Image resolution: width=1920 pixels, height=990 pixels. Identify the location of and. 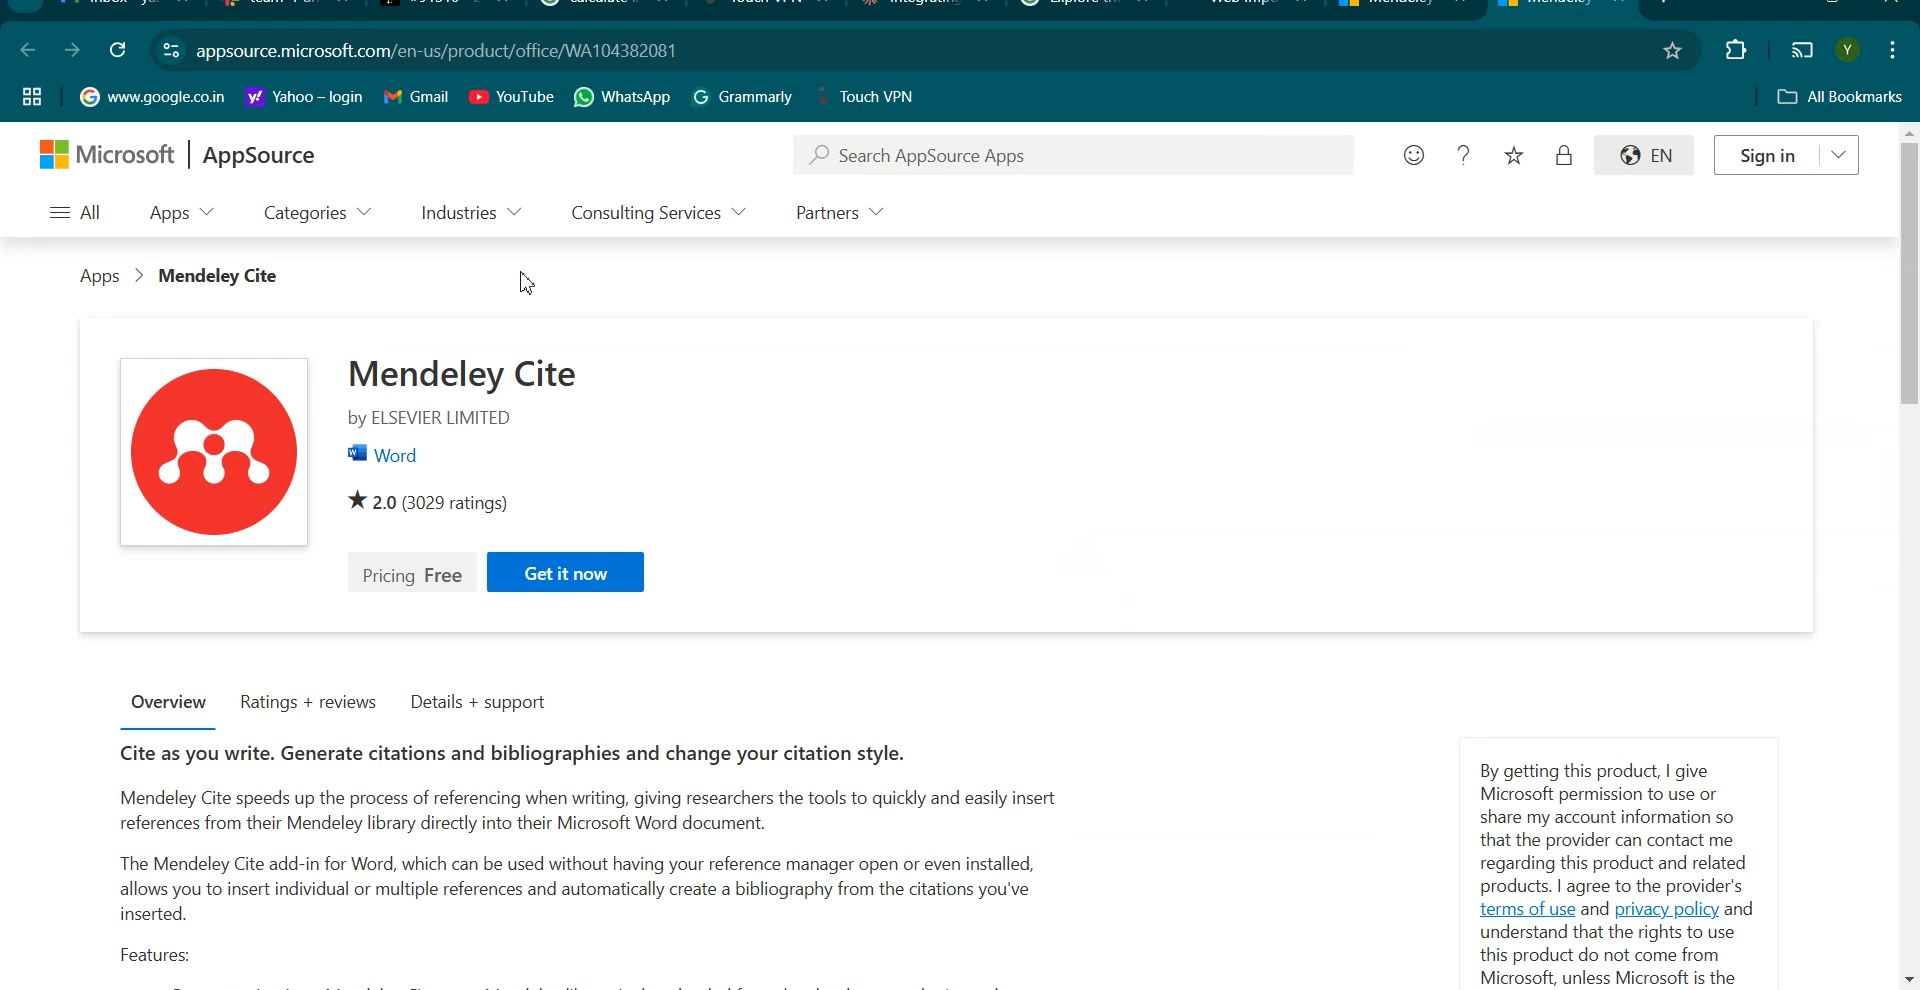
(1595, 909).